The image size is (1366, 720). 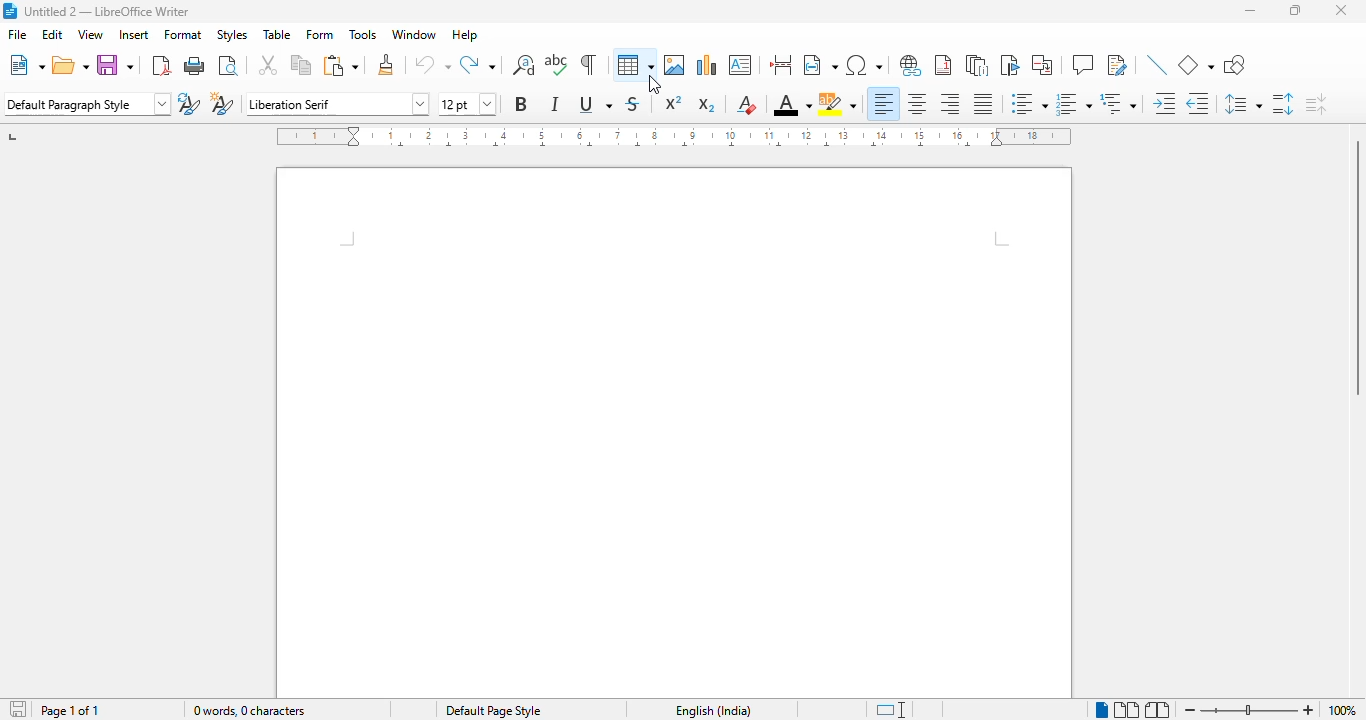 I want to click on clear direct formatting, so click(x=746, y=104).